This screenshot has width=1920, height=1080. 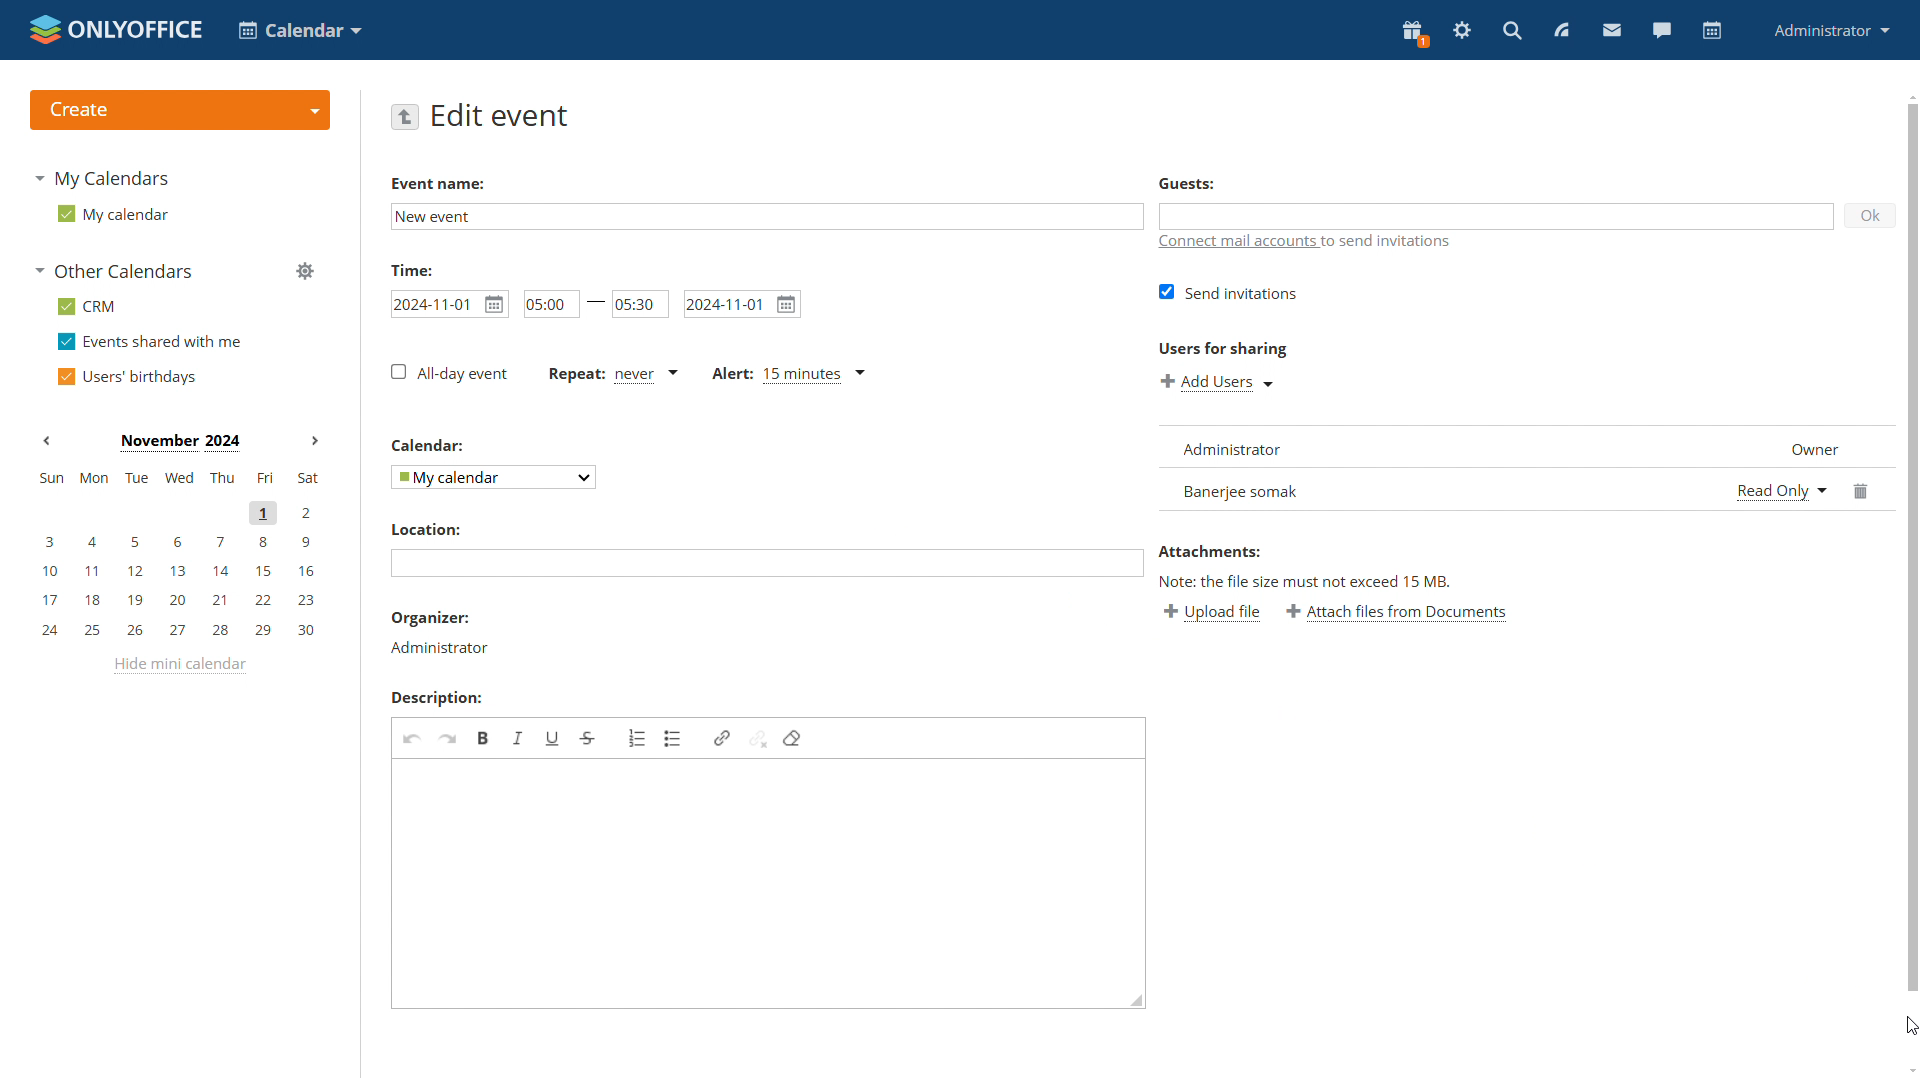 I want to click on edit event description, so click(x=771, y=883).